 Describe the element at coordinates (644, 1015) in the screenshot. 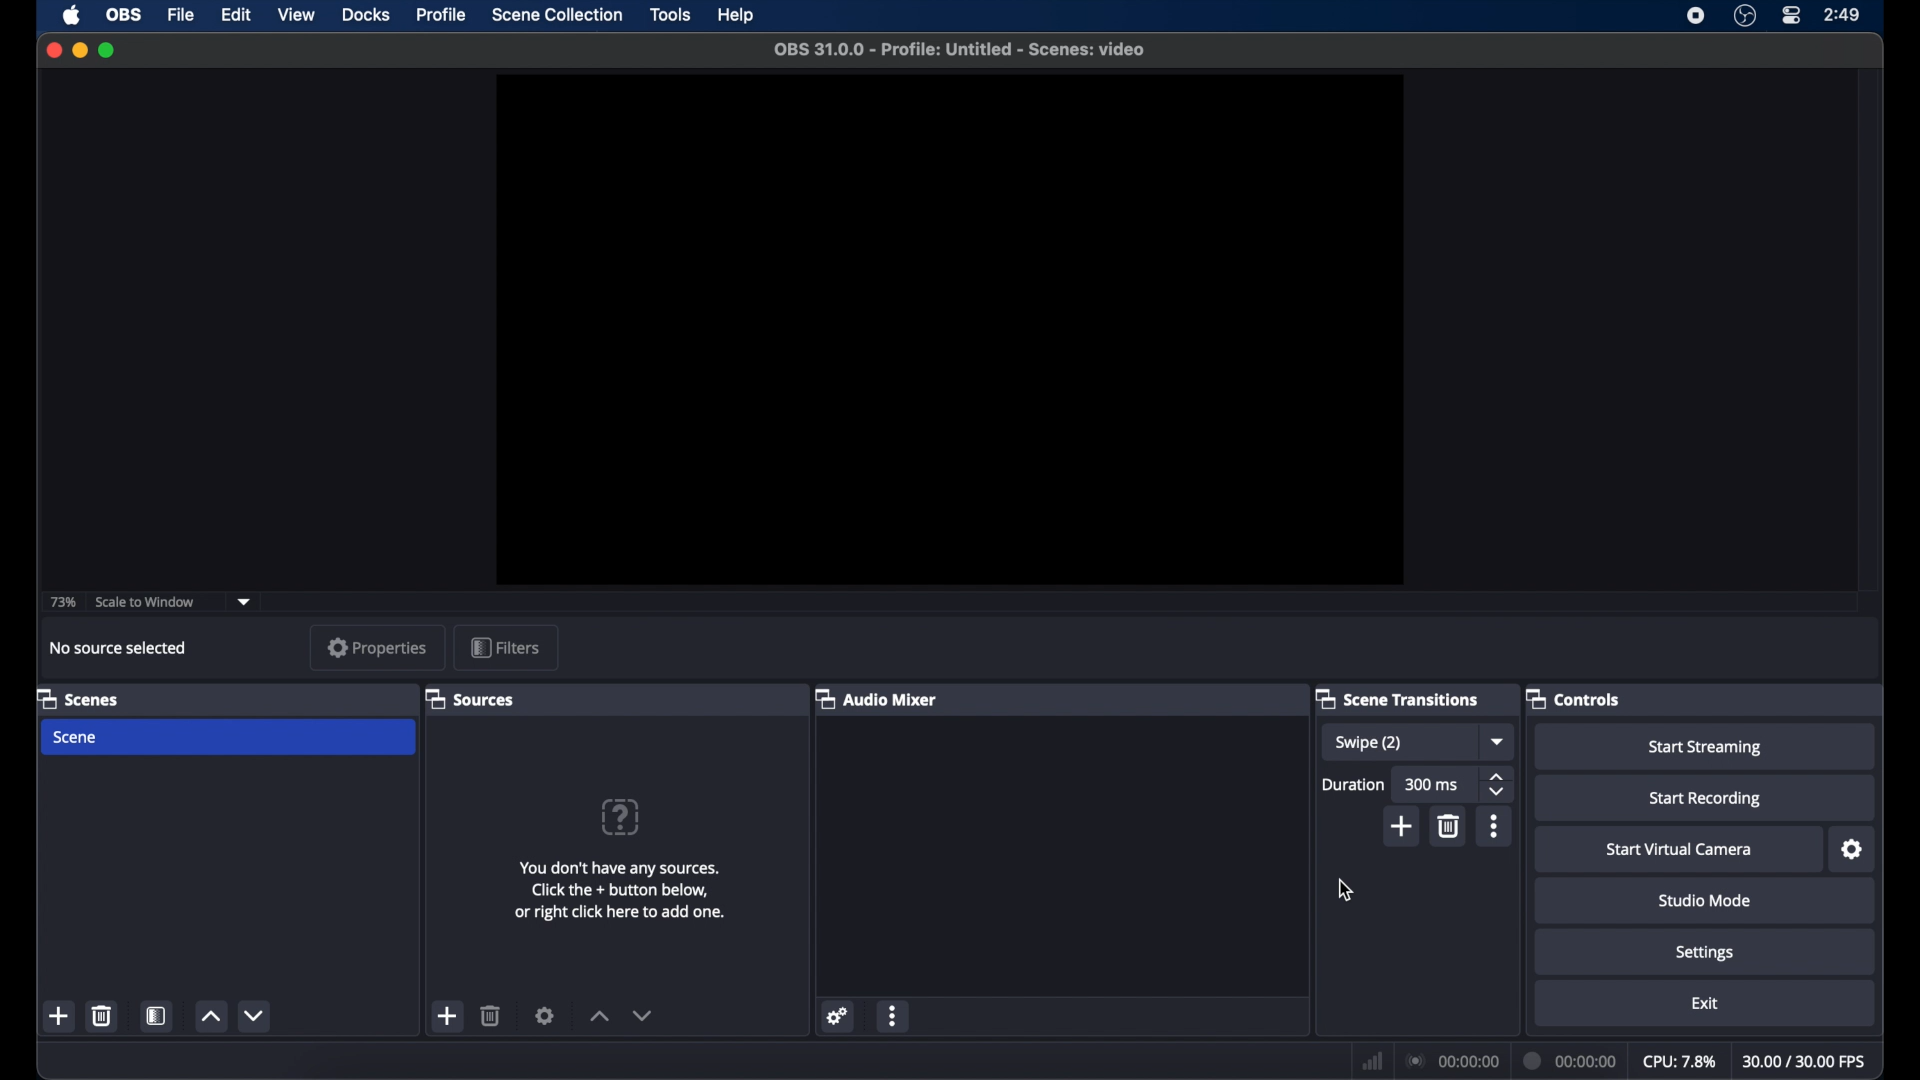

I see `decrement` at that location.